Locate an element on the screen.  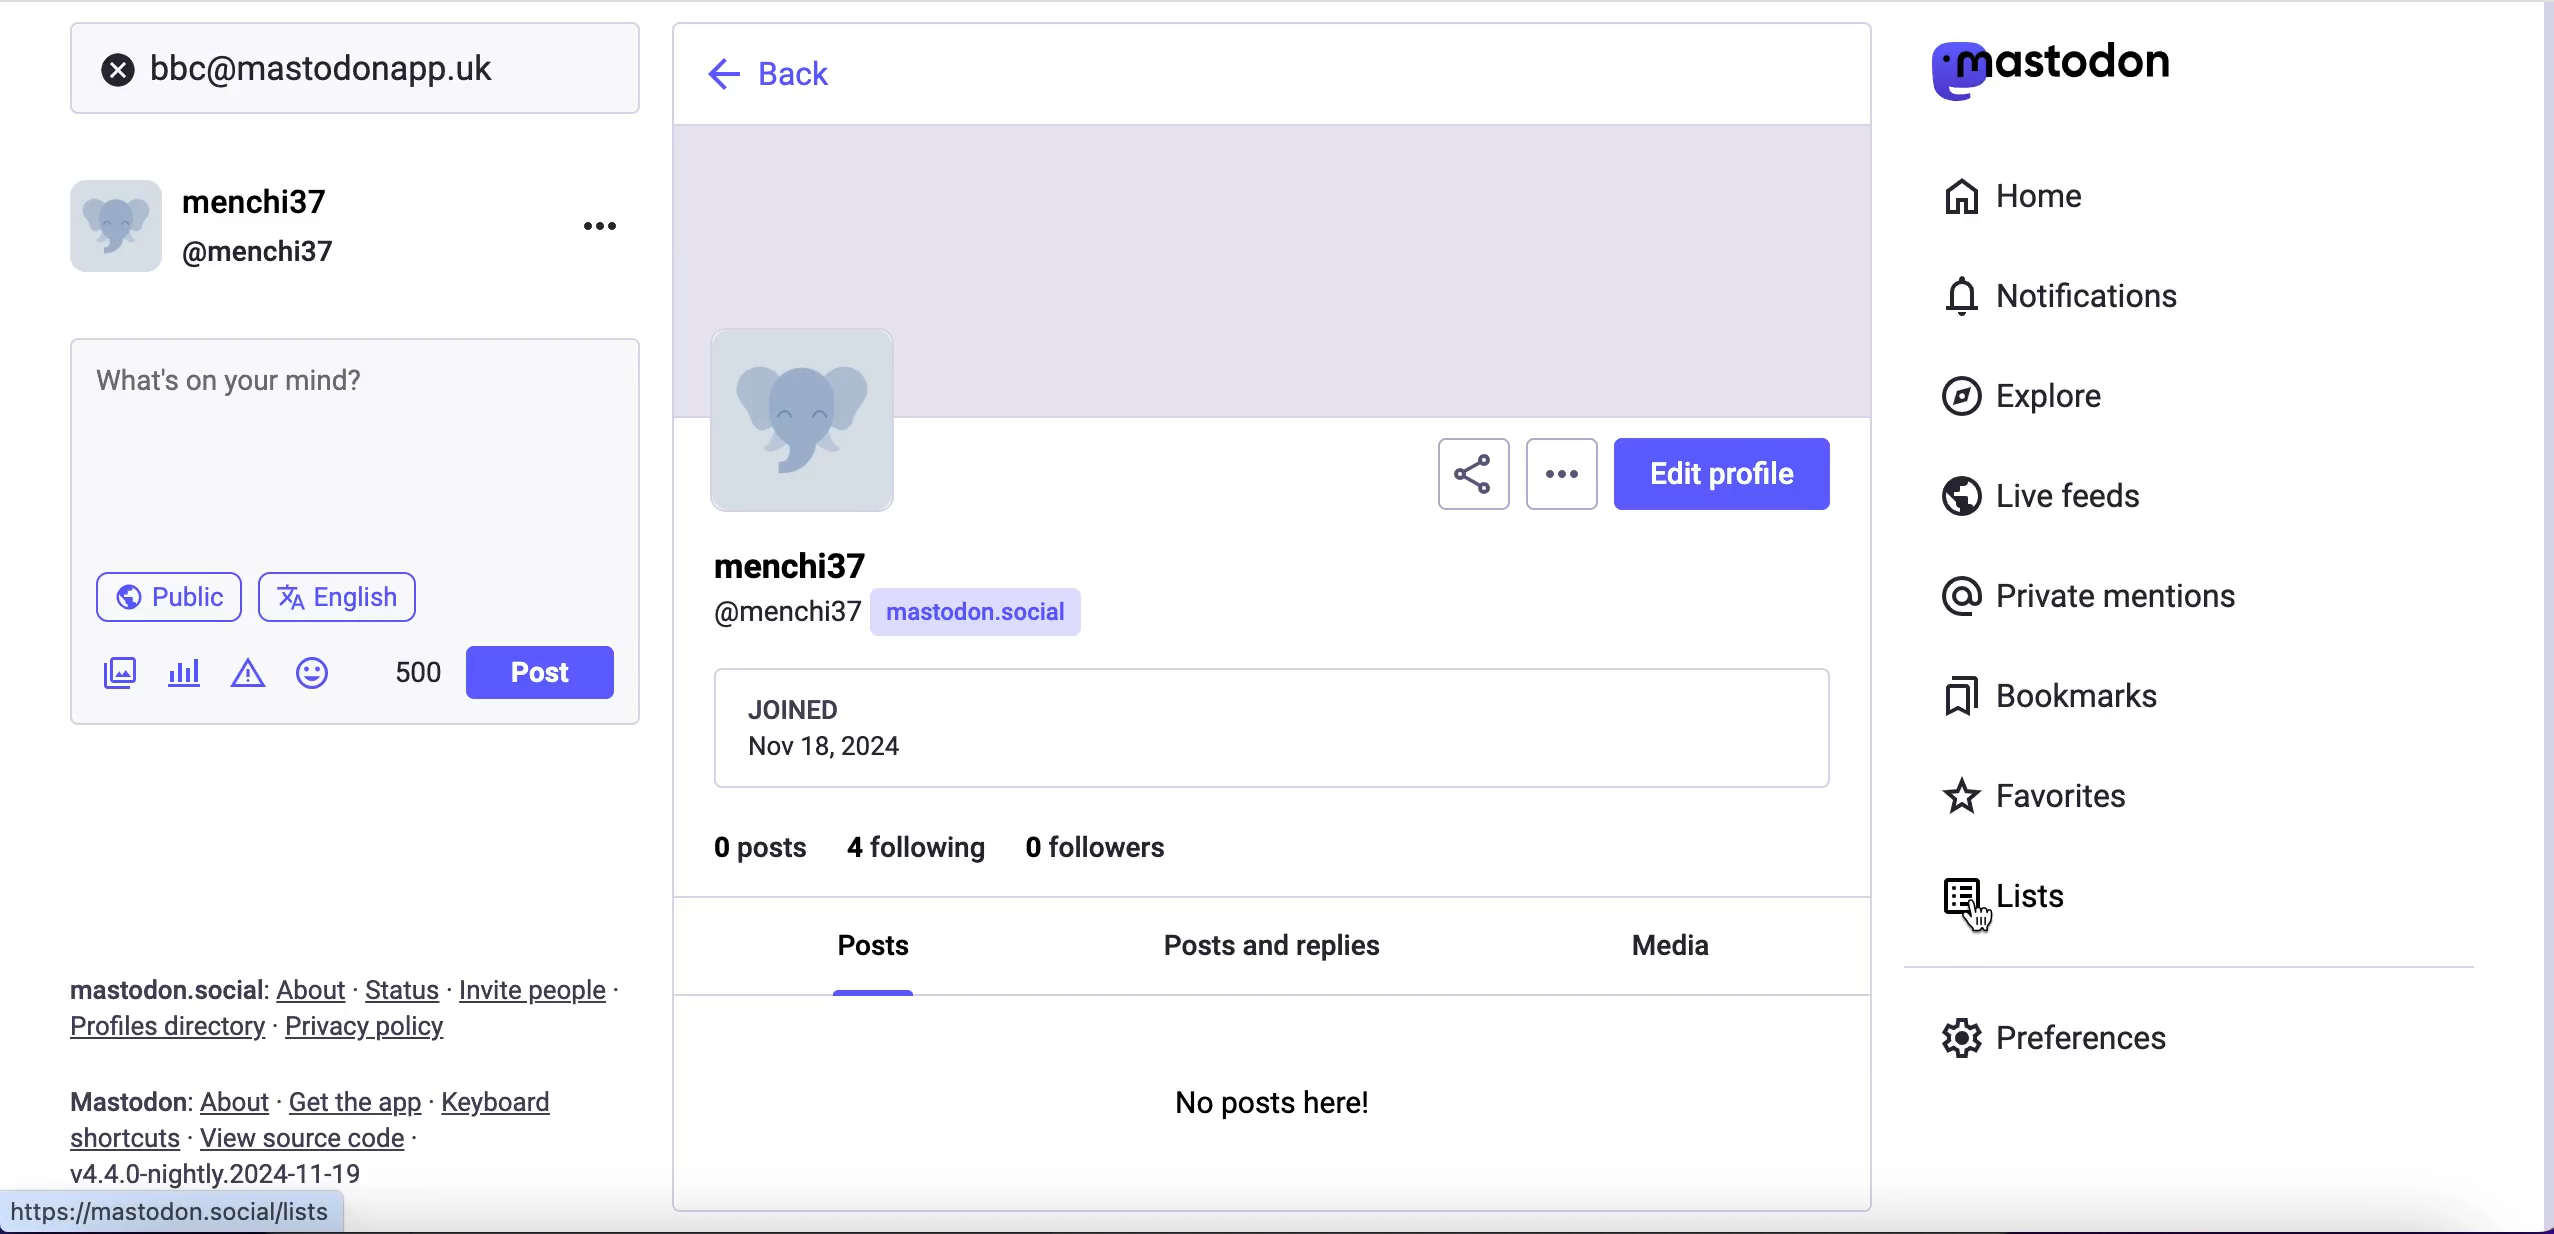
post button is located at coordinates (546, 673).